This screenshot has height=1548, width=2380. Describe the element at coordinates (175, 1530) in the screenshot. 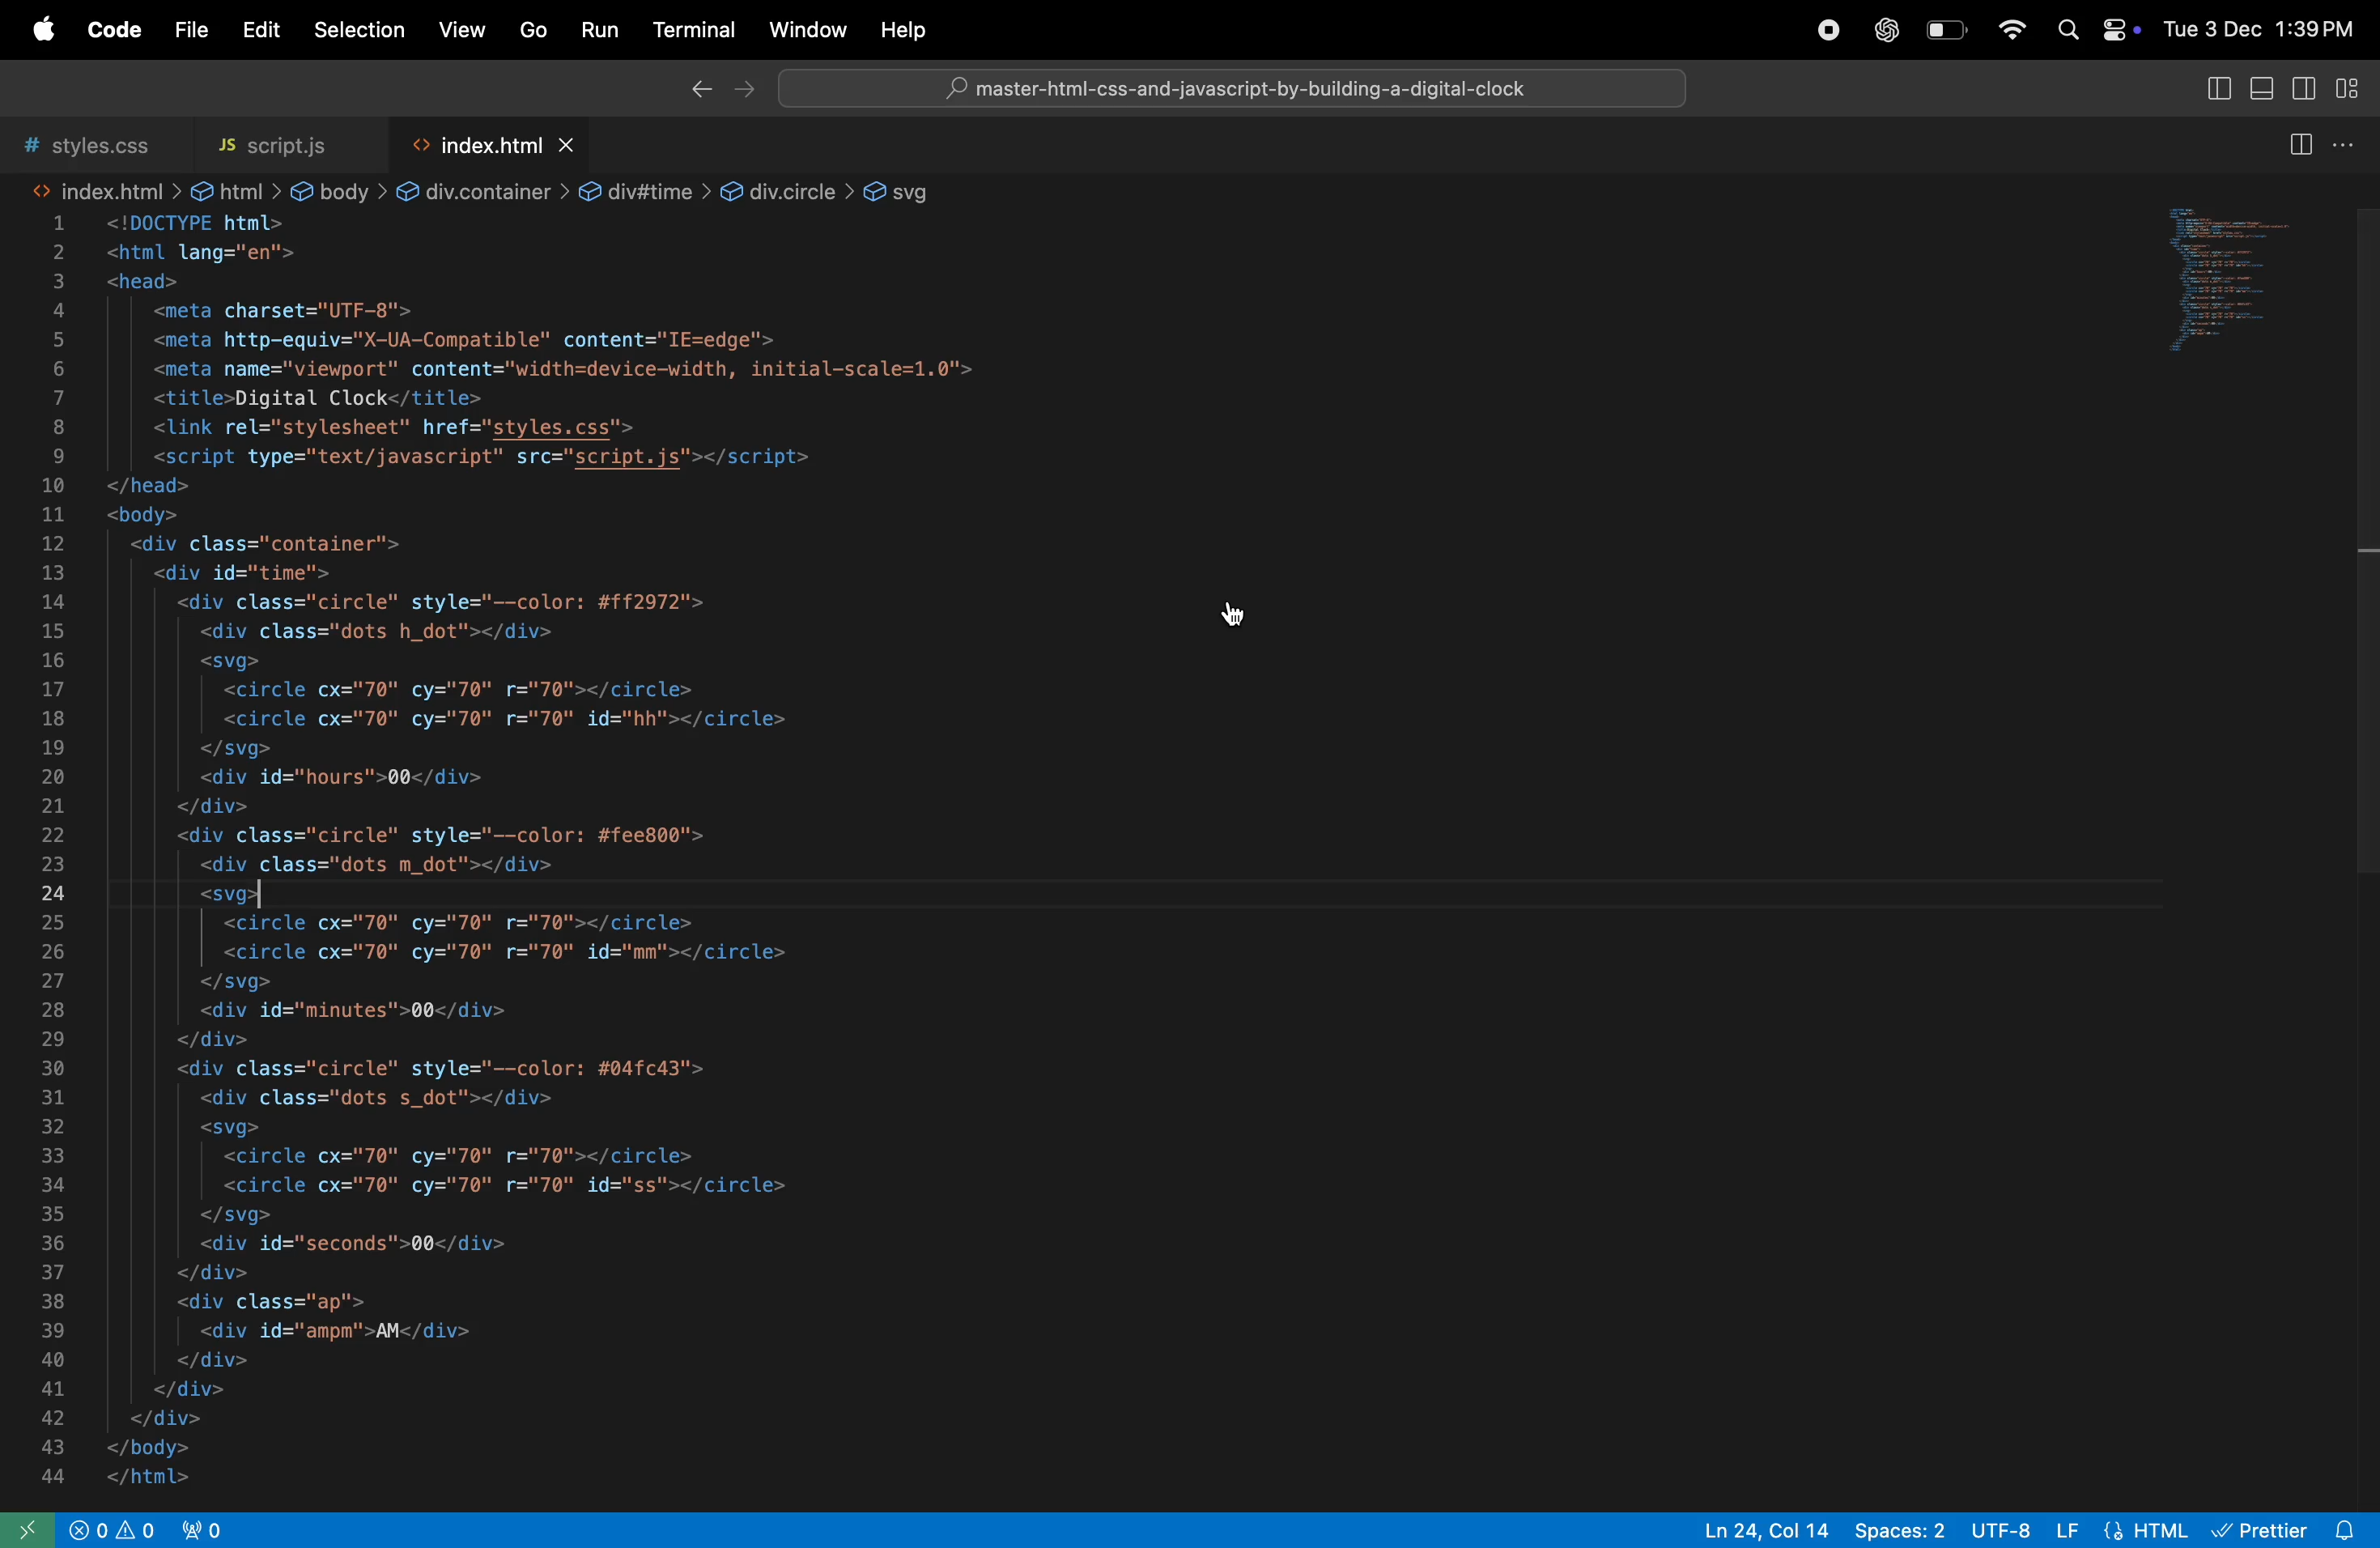

I see `no ports opned` at that location.